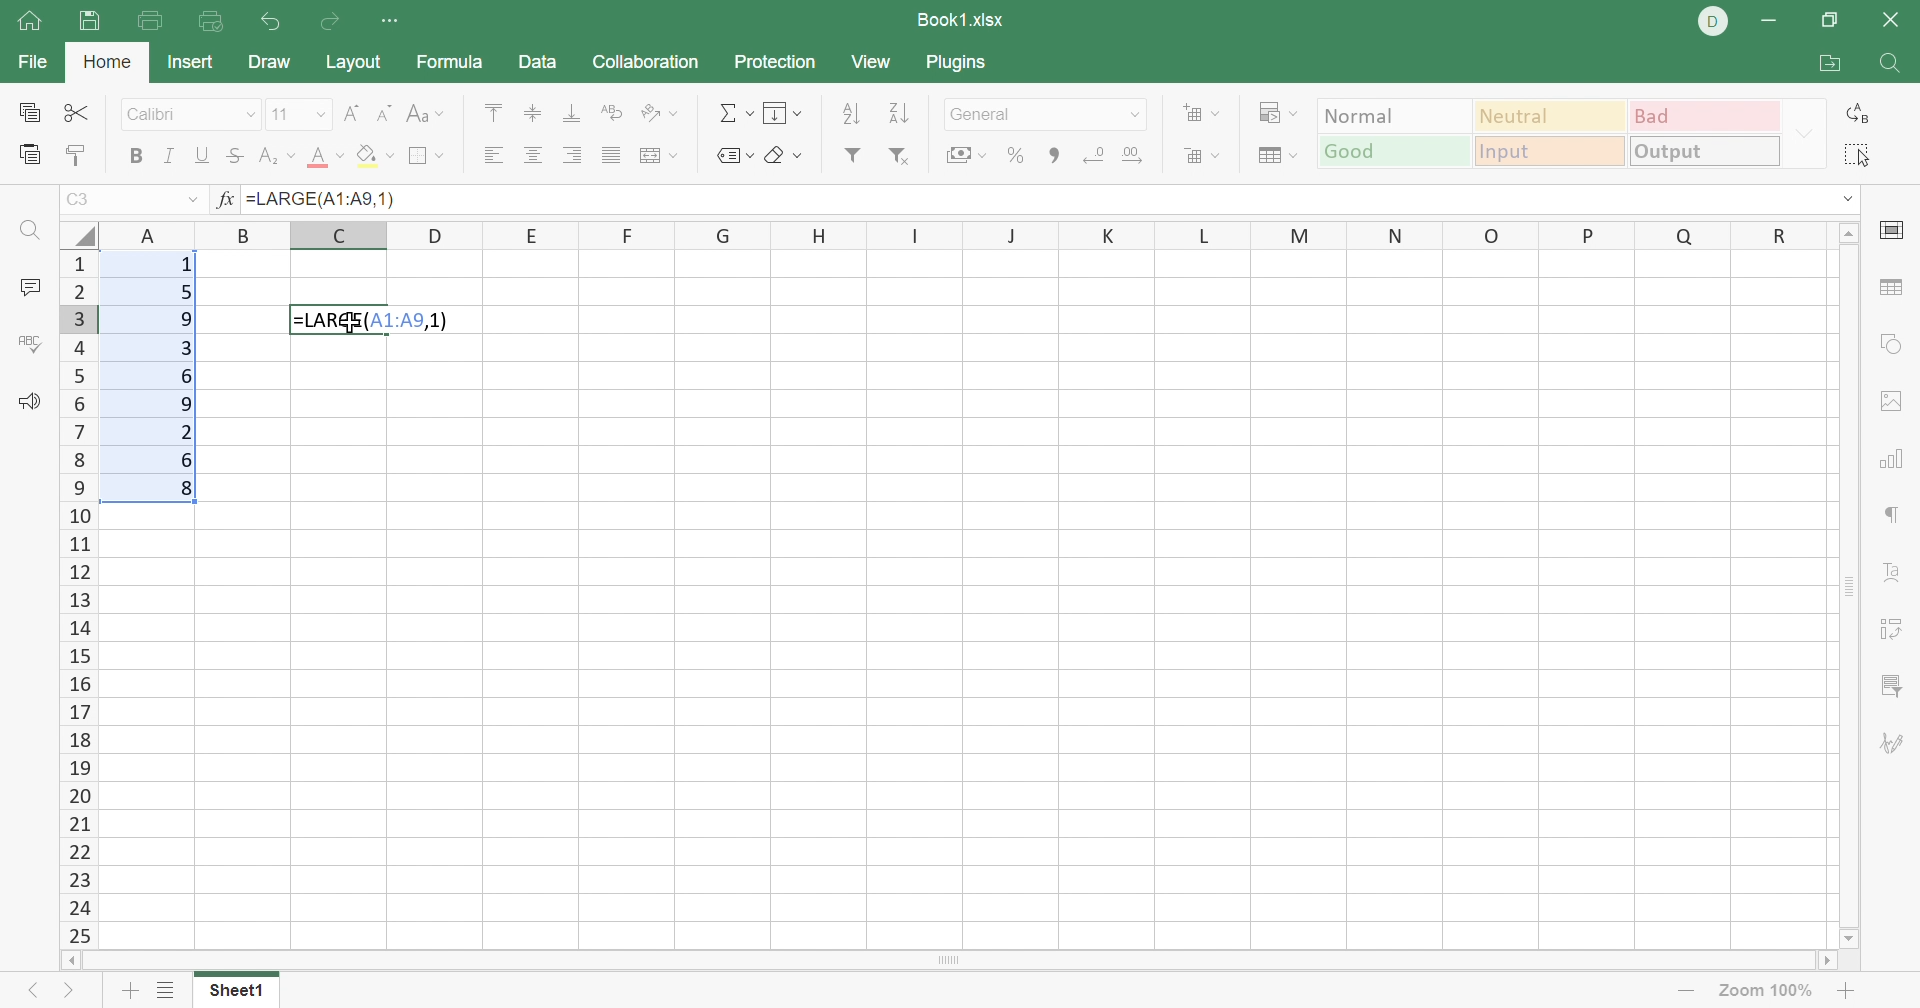 The width and height of the screenshot is (1920, 1008). I want to click on 6, so click(189, 377).